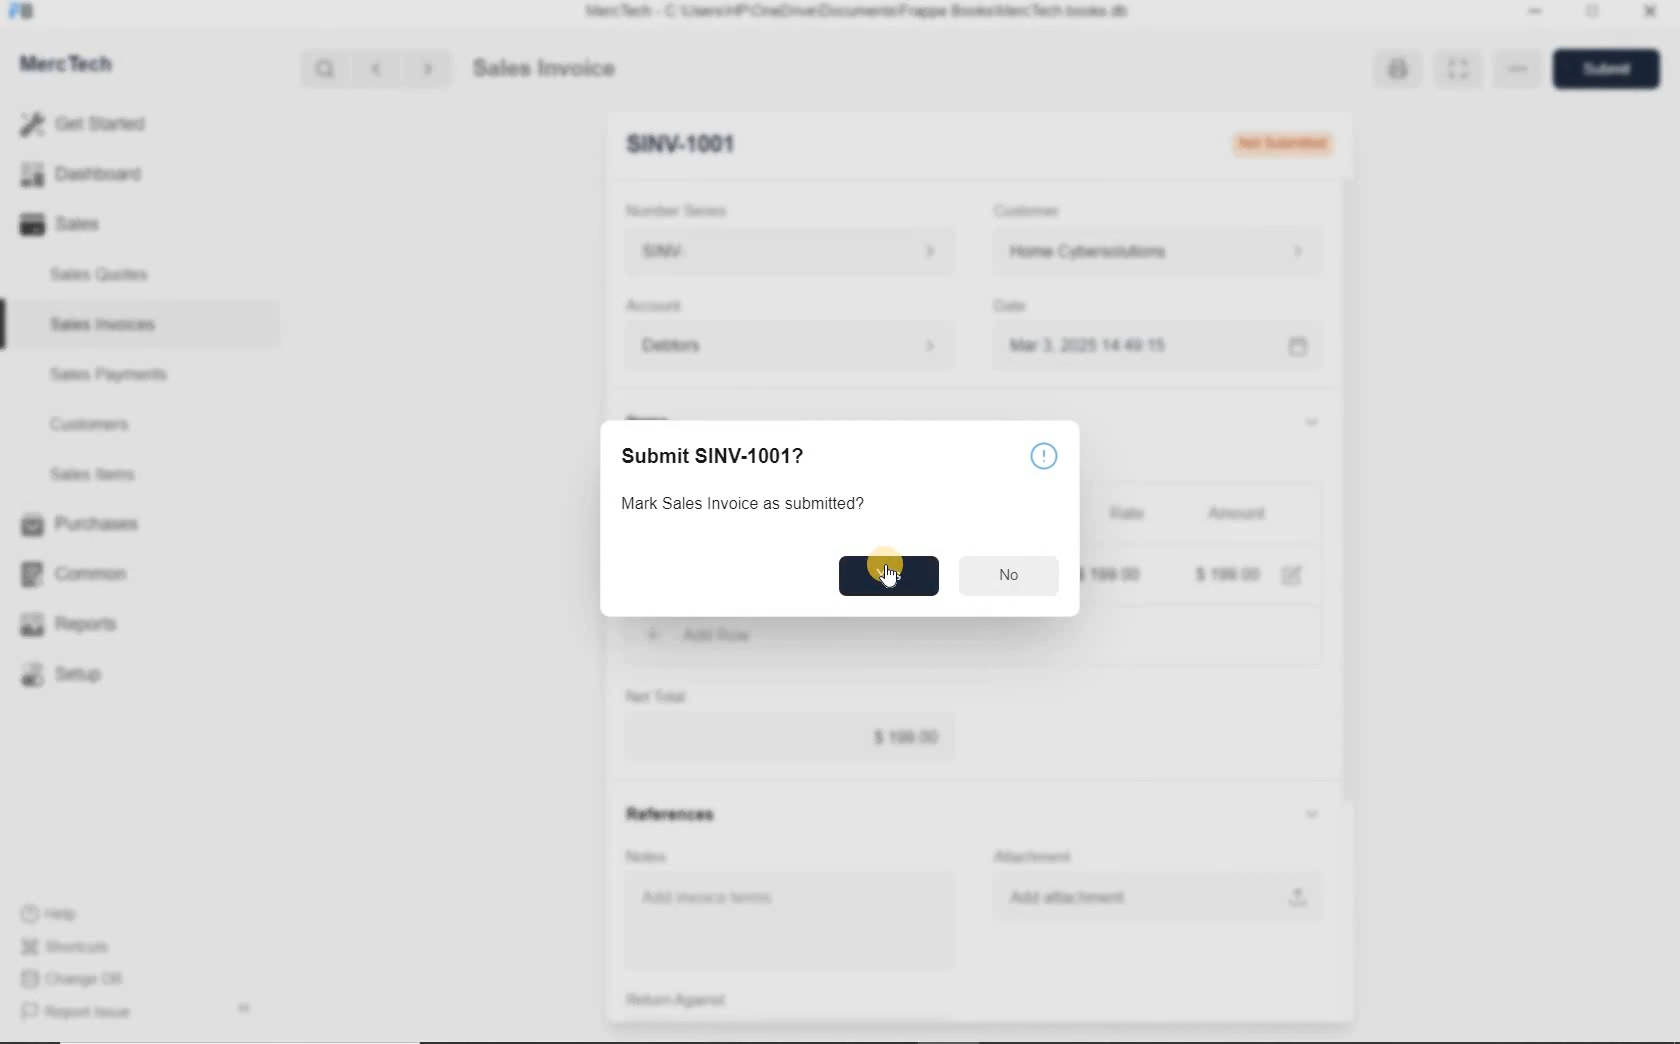  I want to click on Return Against, so click(691, 1000).